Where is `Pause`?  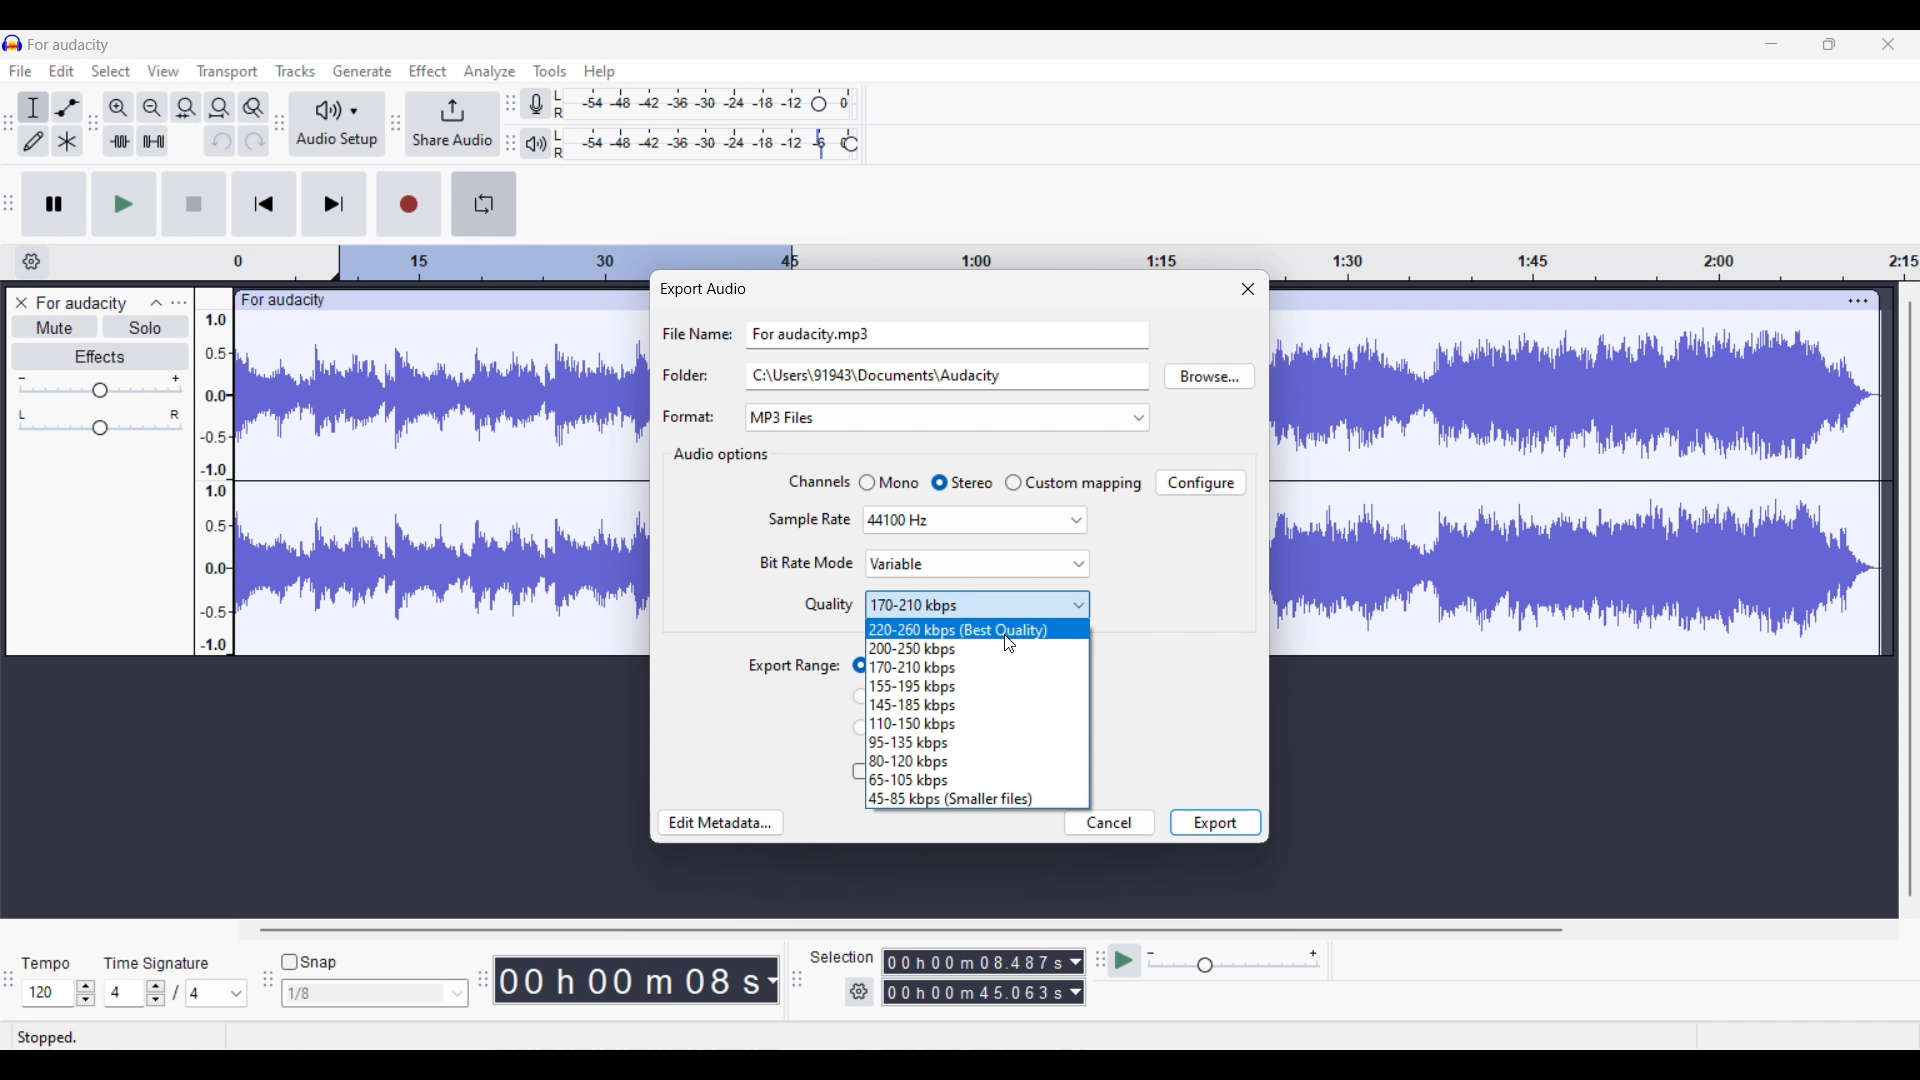
Pause is located at coordinates (54, 204).